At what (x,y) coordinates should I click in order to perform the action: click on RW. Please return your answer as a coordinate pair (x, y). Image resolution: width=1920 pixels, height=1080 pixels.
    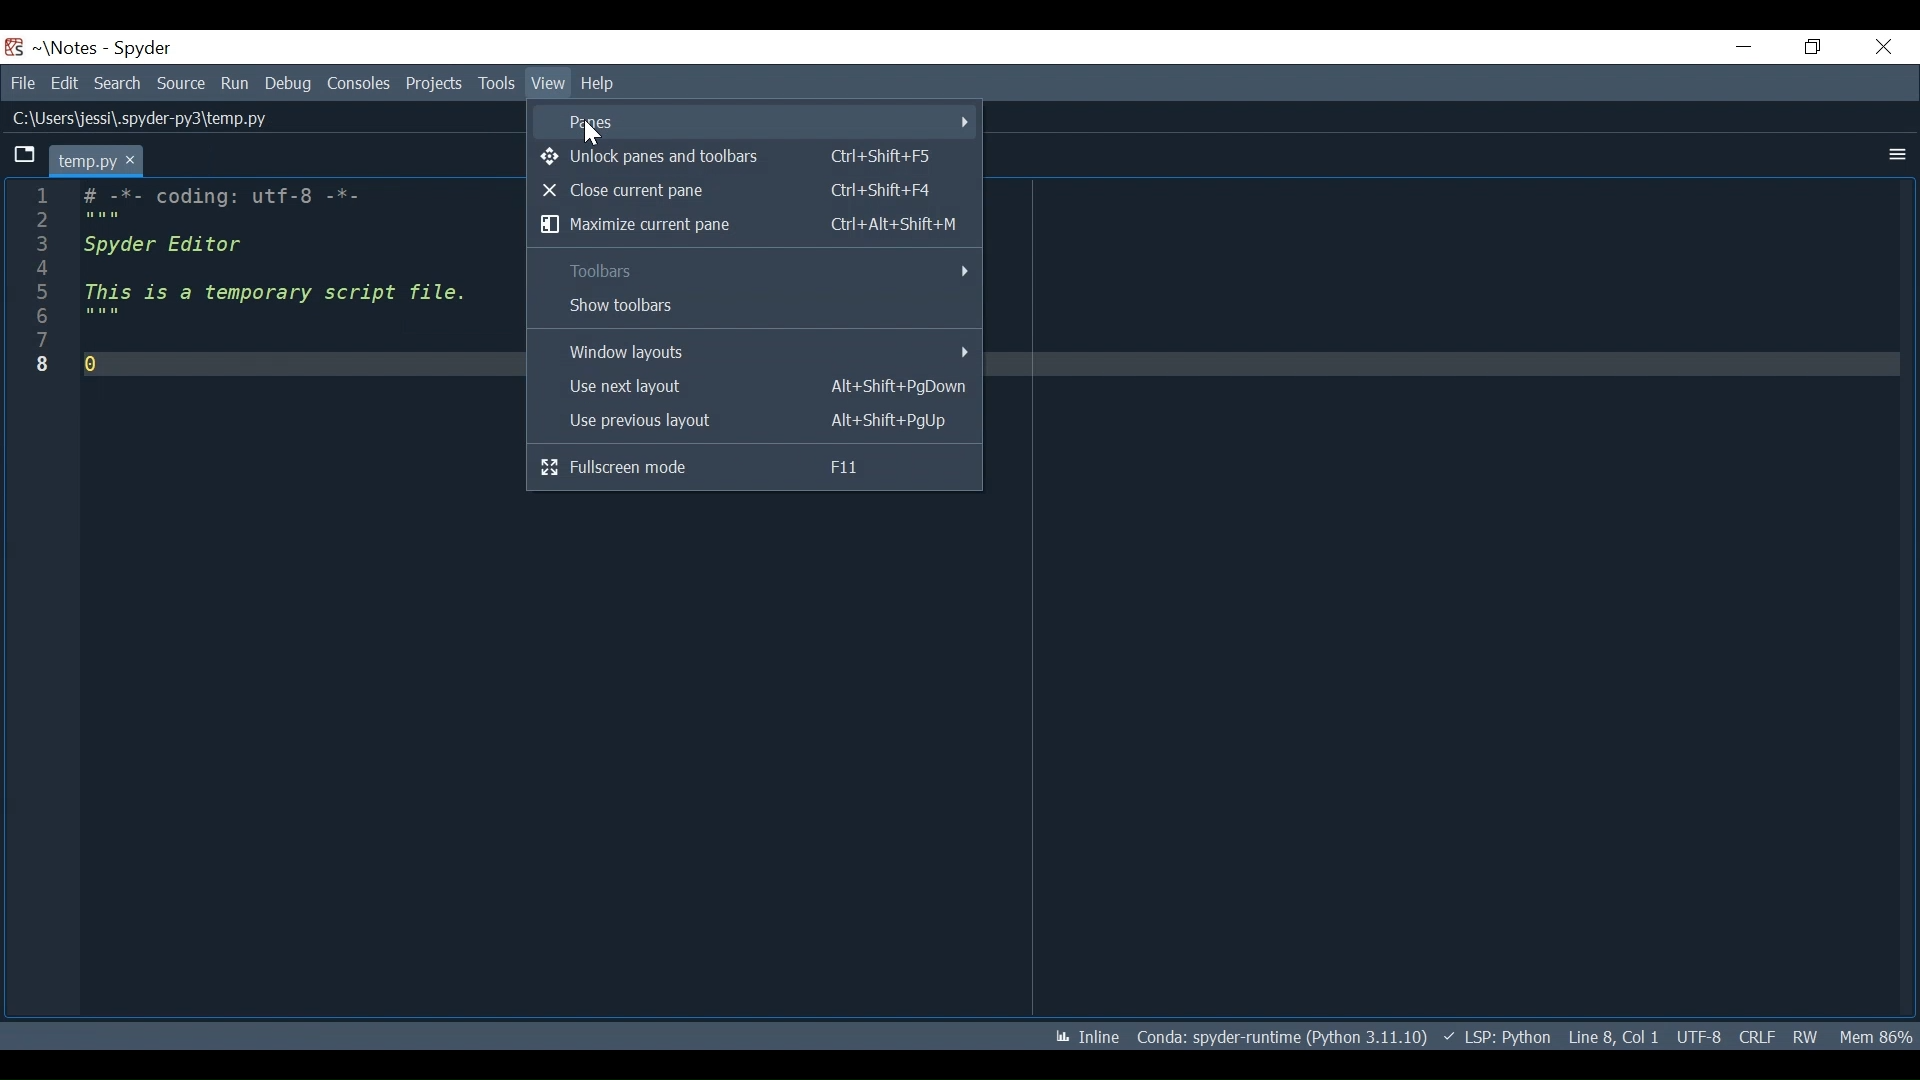
    Looking at the image, I should click on (1810, 1038).